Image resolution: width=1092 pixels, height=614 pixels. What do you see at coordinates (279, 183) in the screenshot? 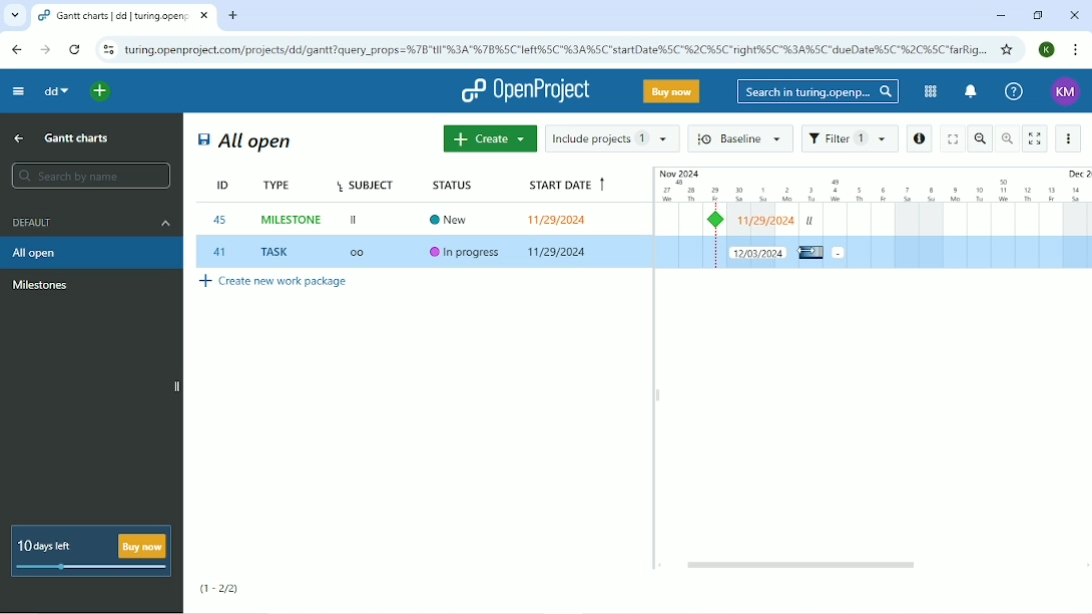
I see `Type` at bounding box center [279, 183].